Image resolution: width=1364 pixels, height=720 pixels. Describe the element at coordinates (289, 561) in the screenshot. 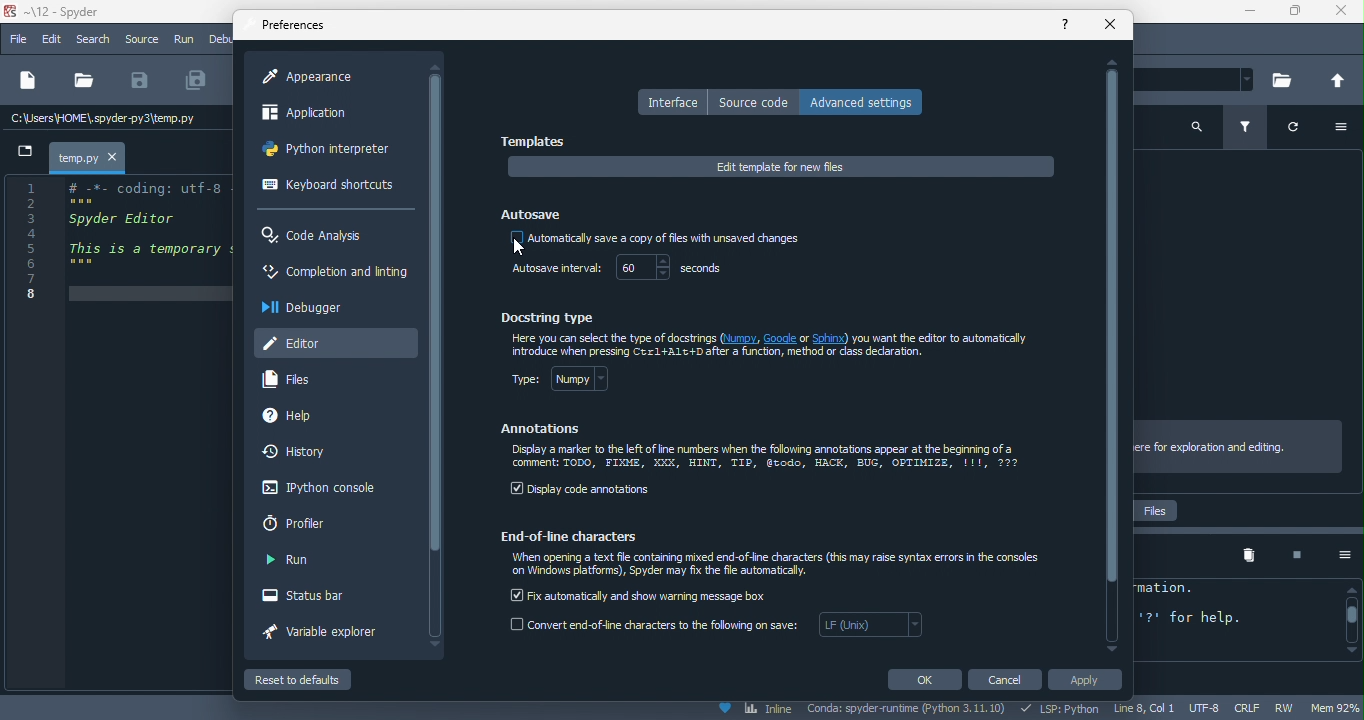

I see `run` at that location.